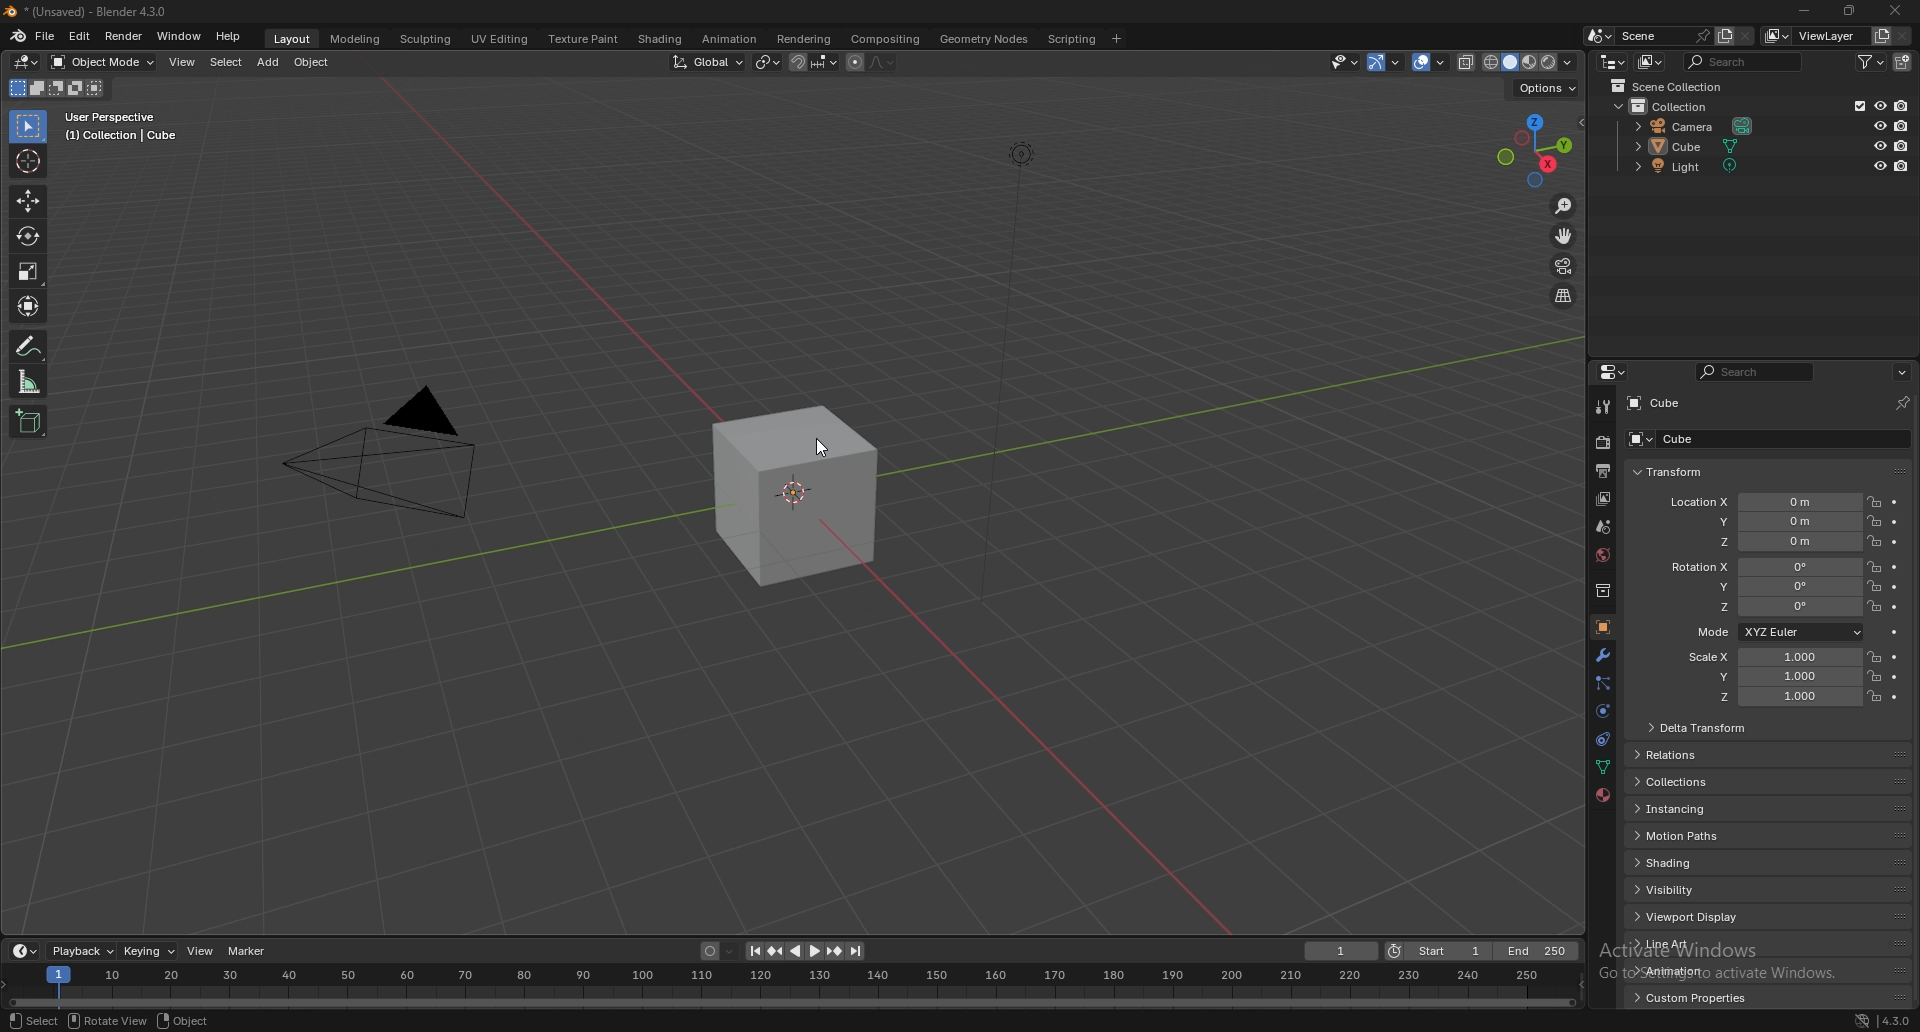  Describe the element at coordinates (835, 951) in the screenshot. I see `jump to keyframe` at that location.